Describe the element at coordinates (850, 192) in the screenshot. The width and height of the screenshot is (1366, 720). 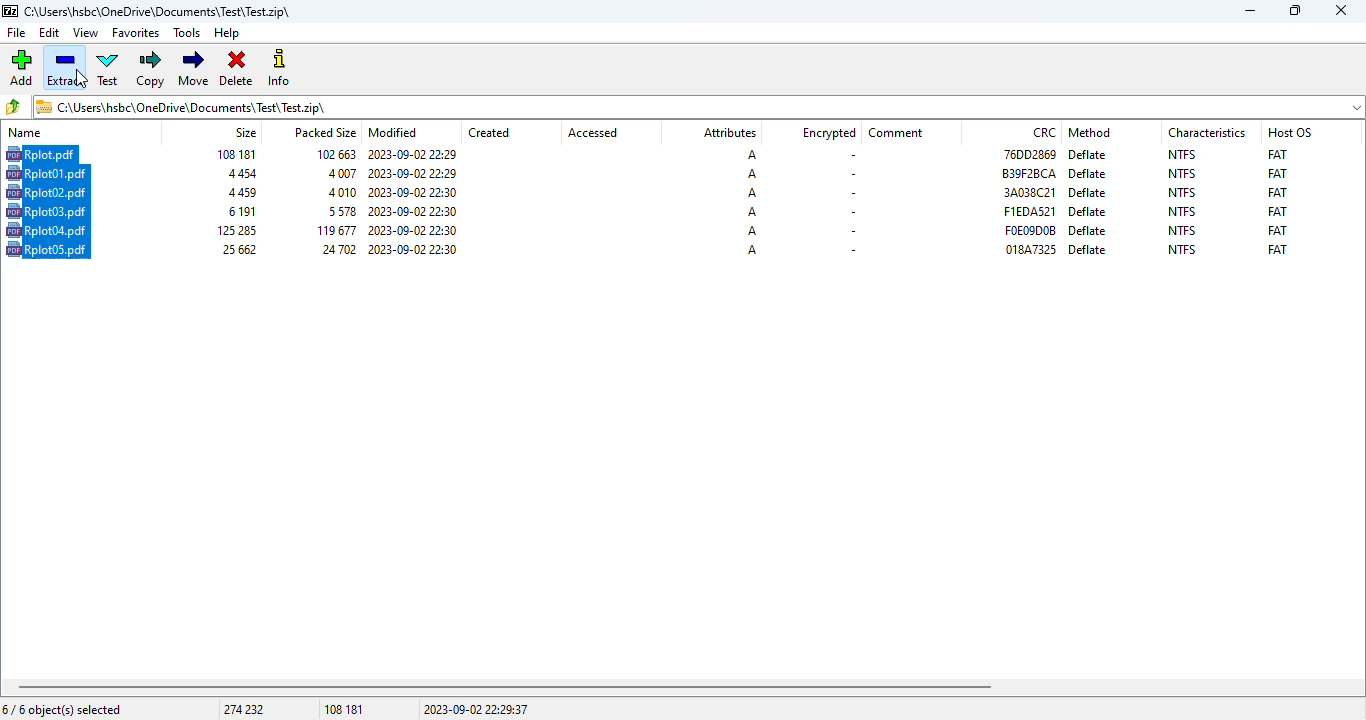
I see `-` at that location.